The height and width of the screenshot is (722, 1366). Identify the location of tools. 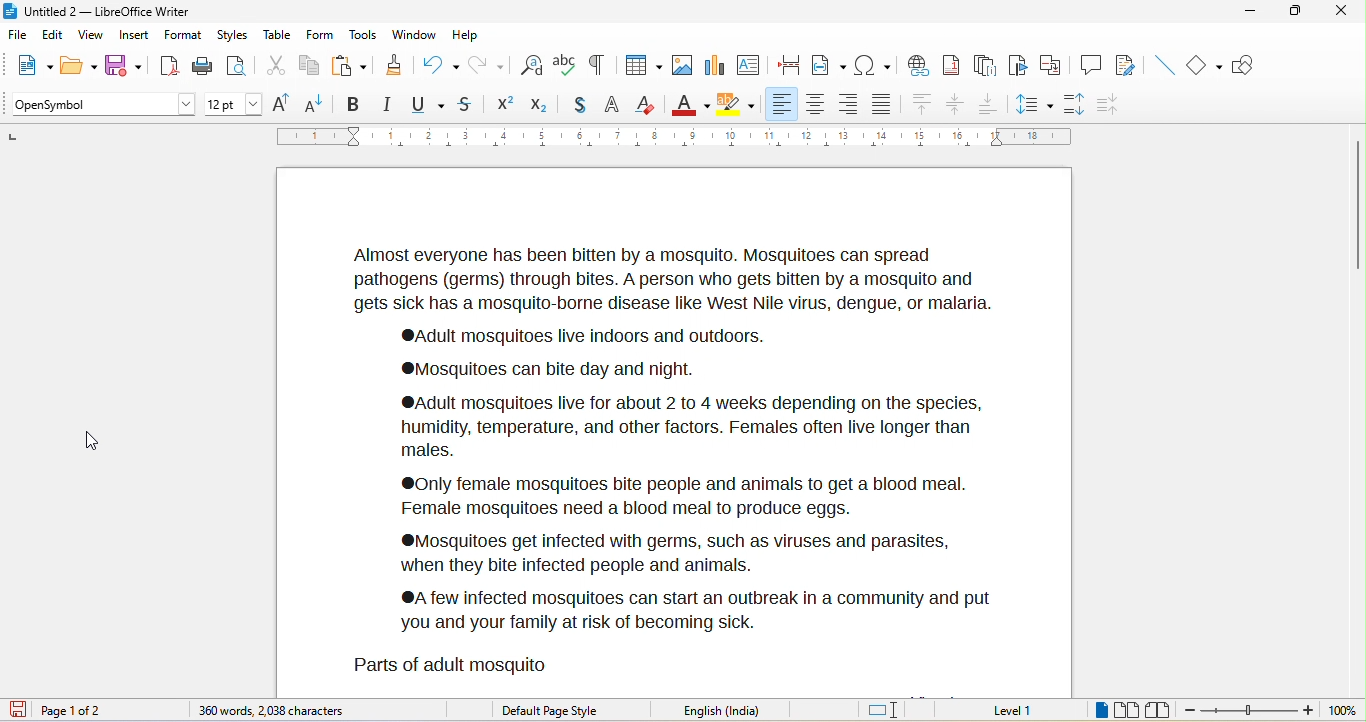
(363, 36).